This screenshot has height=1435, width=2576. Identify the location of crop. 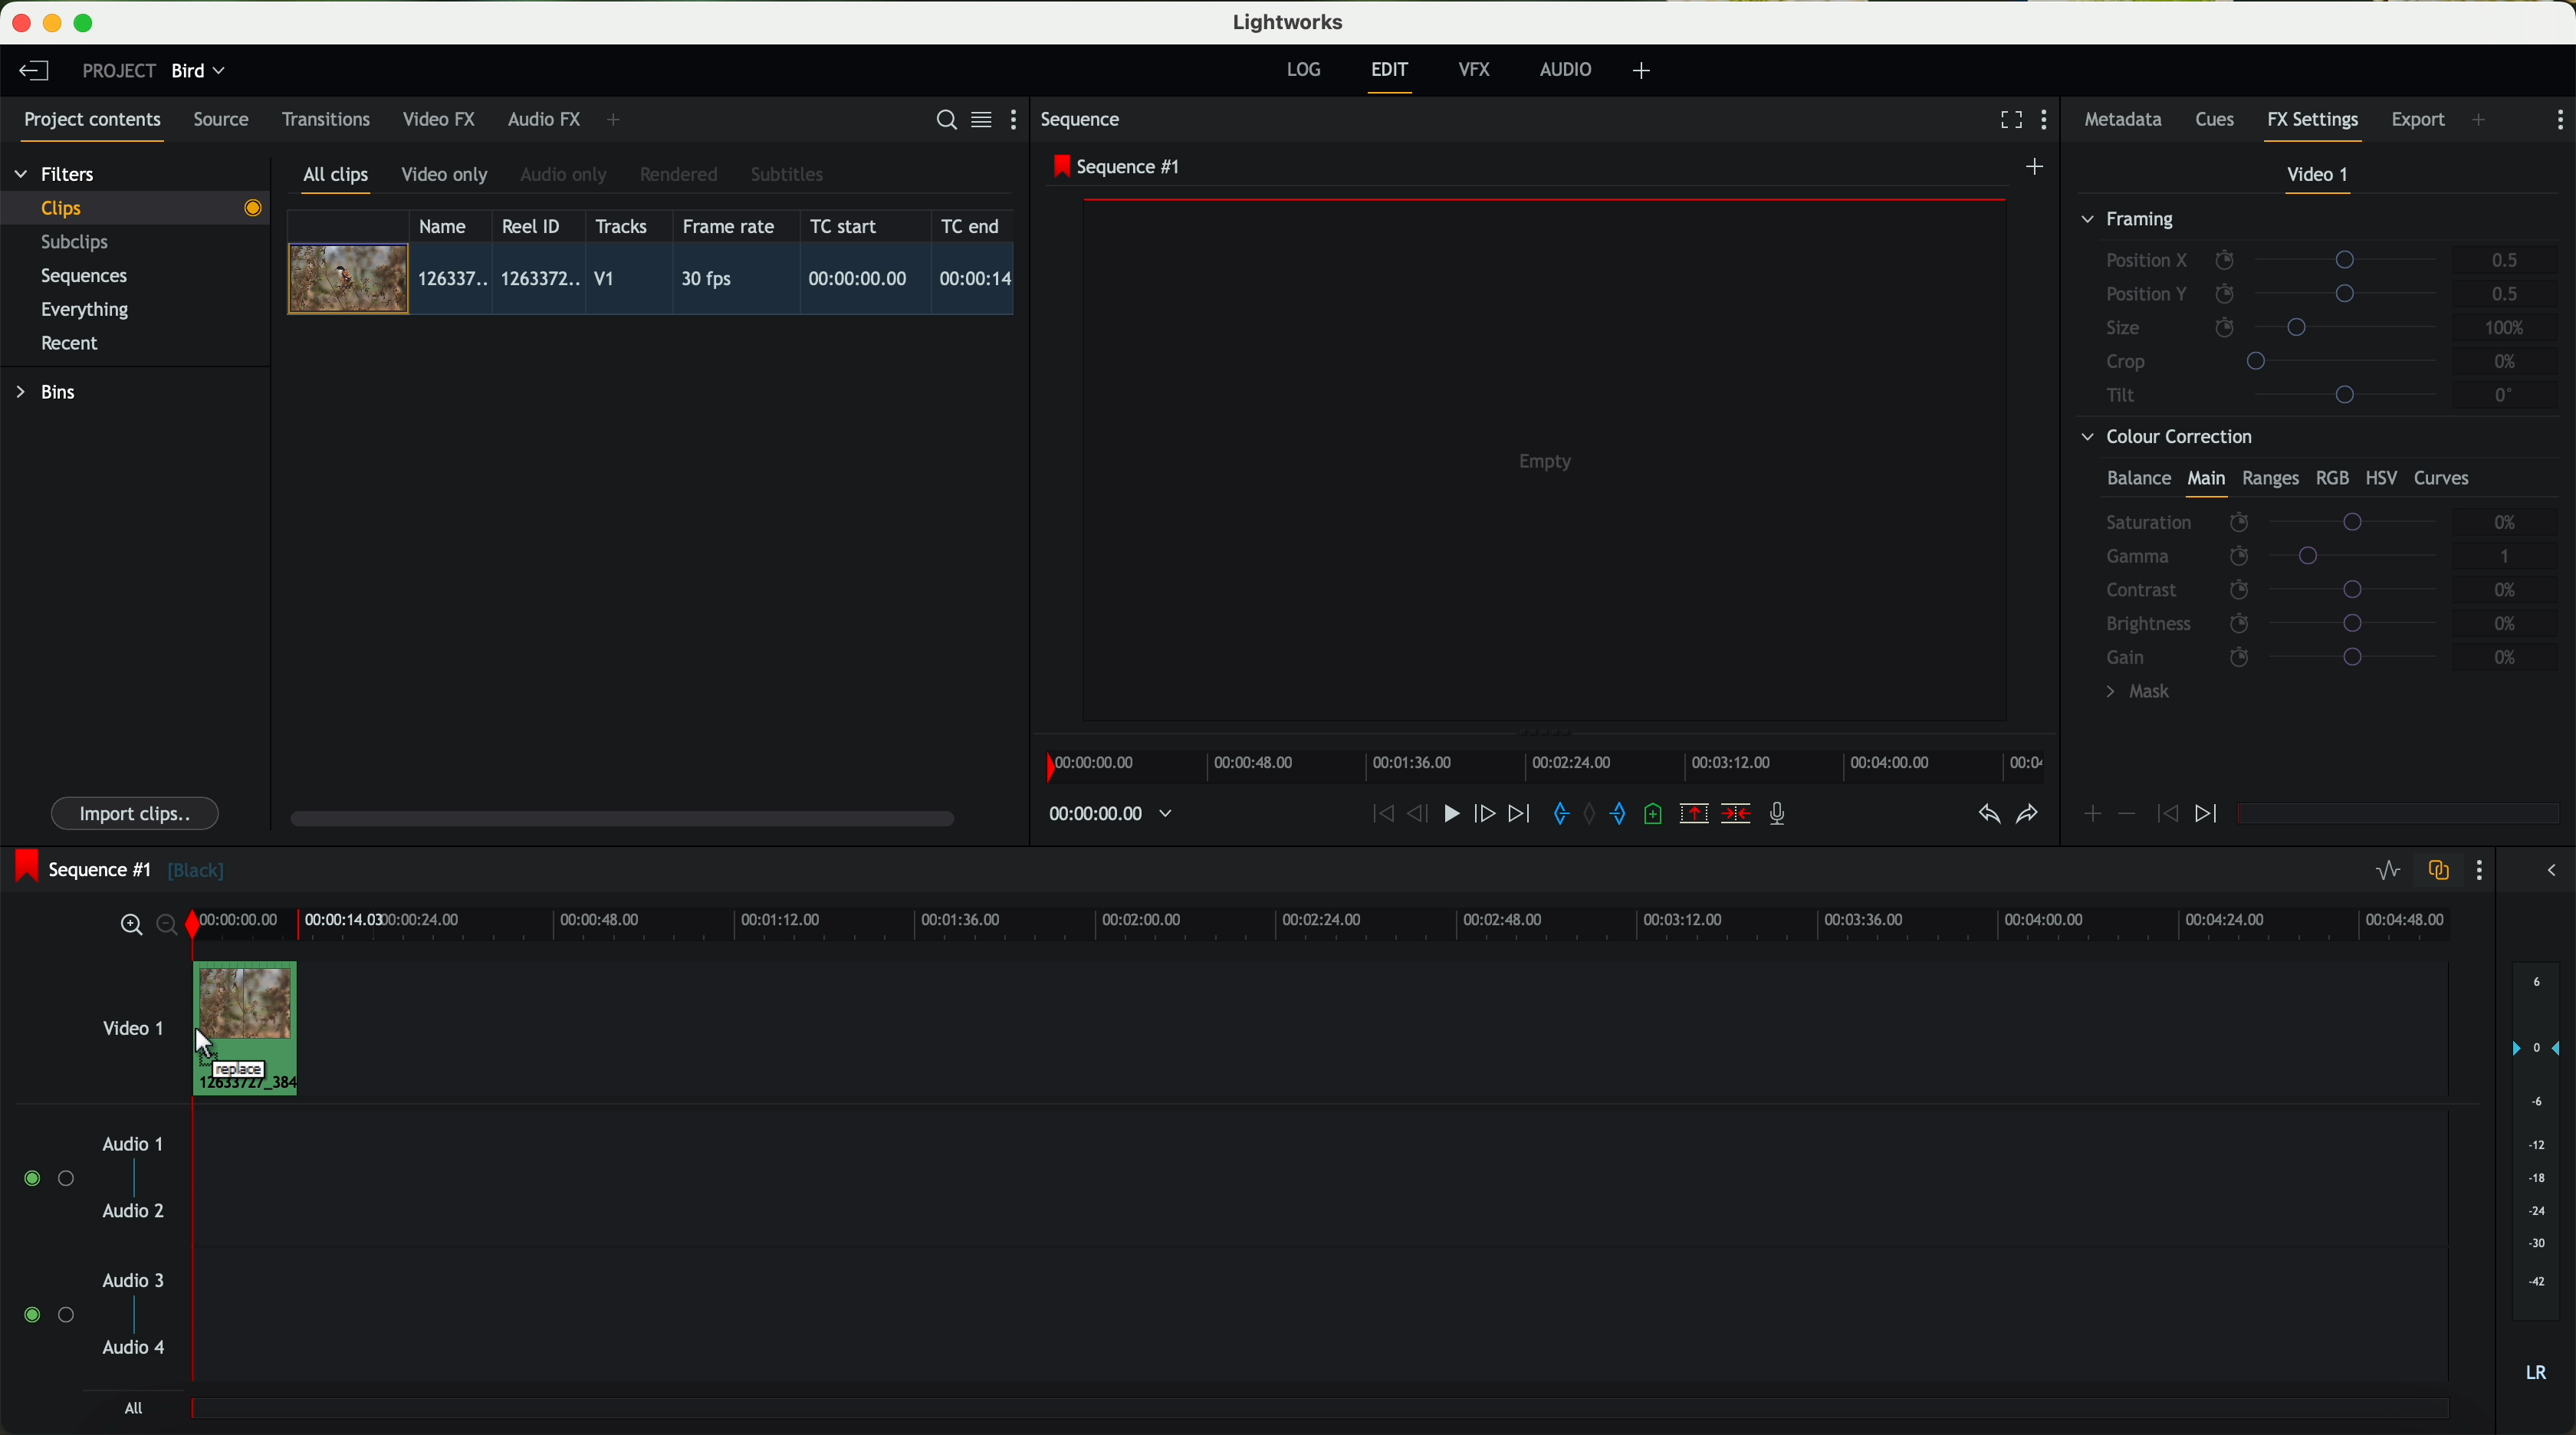
(2280, 360).